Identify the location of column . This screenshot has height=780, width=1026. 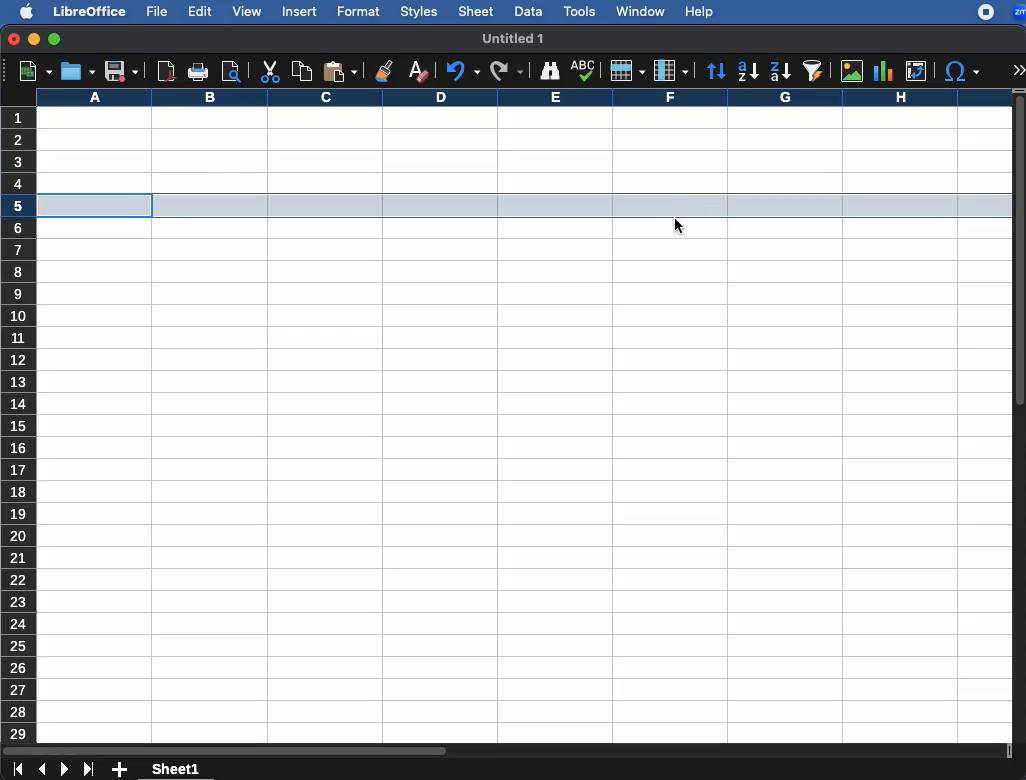
(669, 70).